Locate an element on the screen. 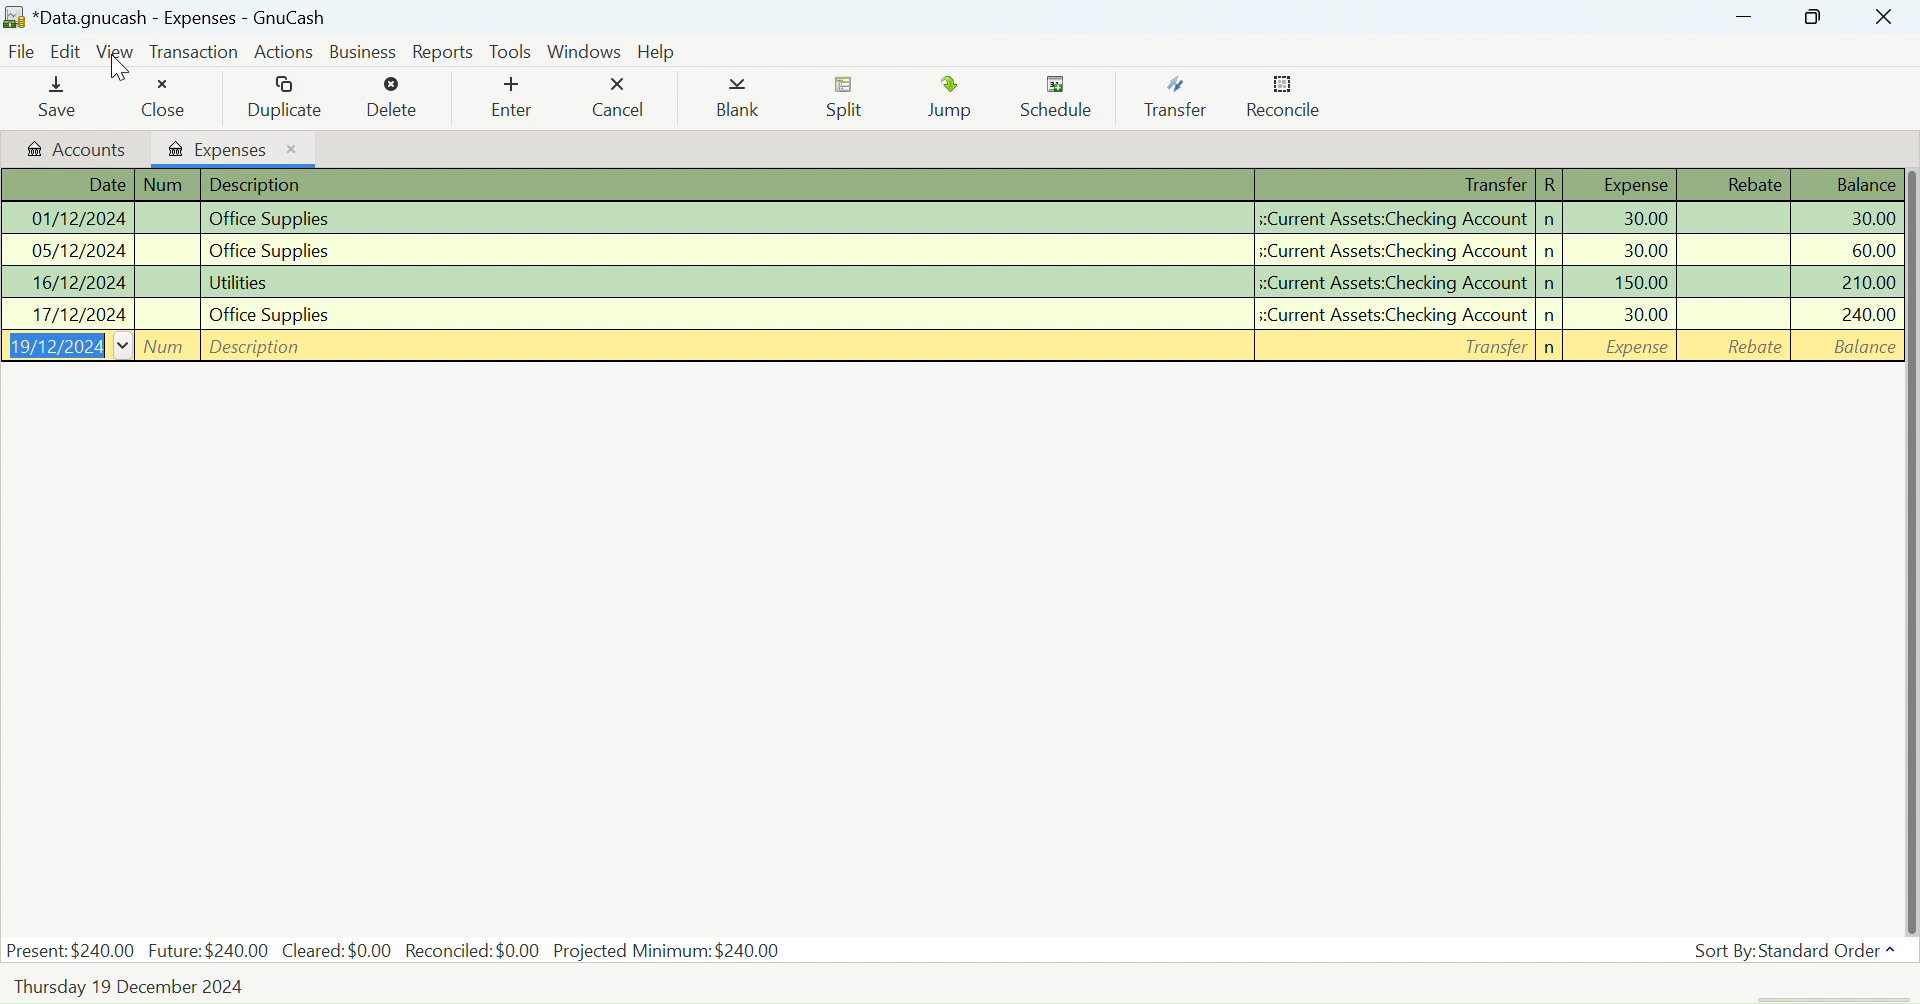 The image size is (1920, 1004). File is located at coordinates (20, 54).